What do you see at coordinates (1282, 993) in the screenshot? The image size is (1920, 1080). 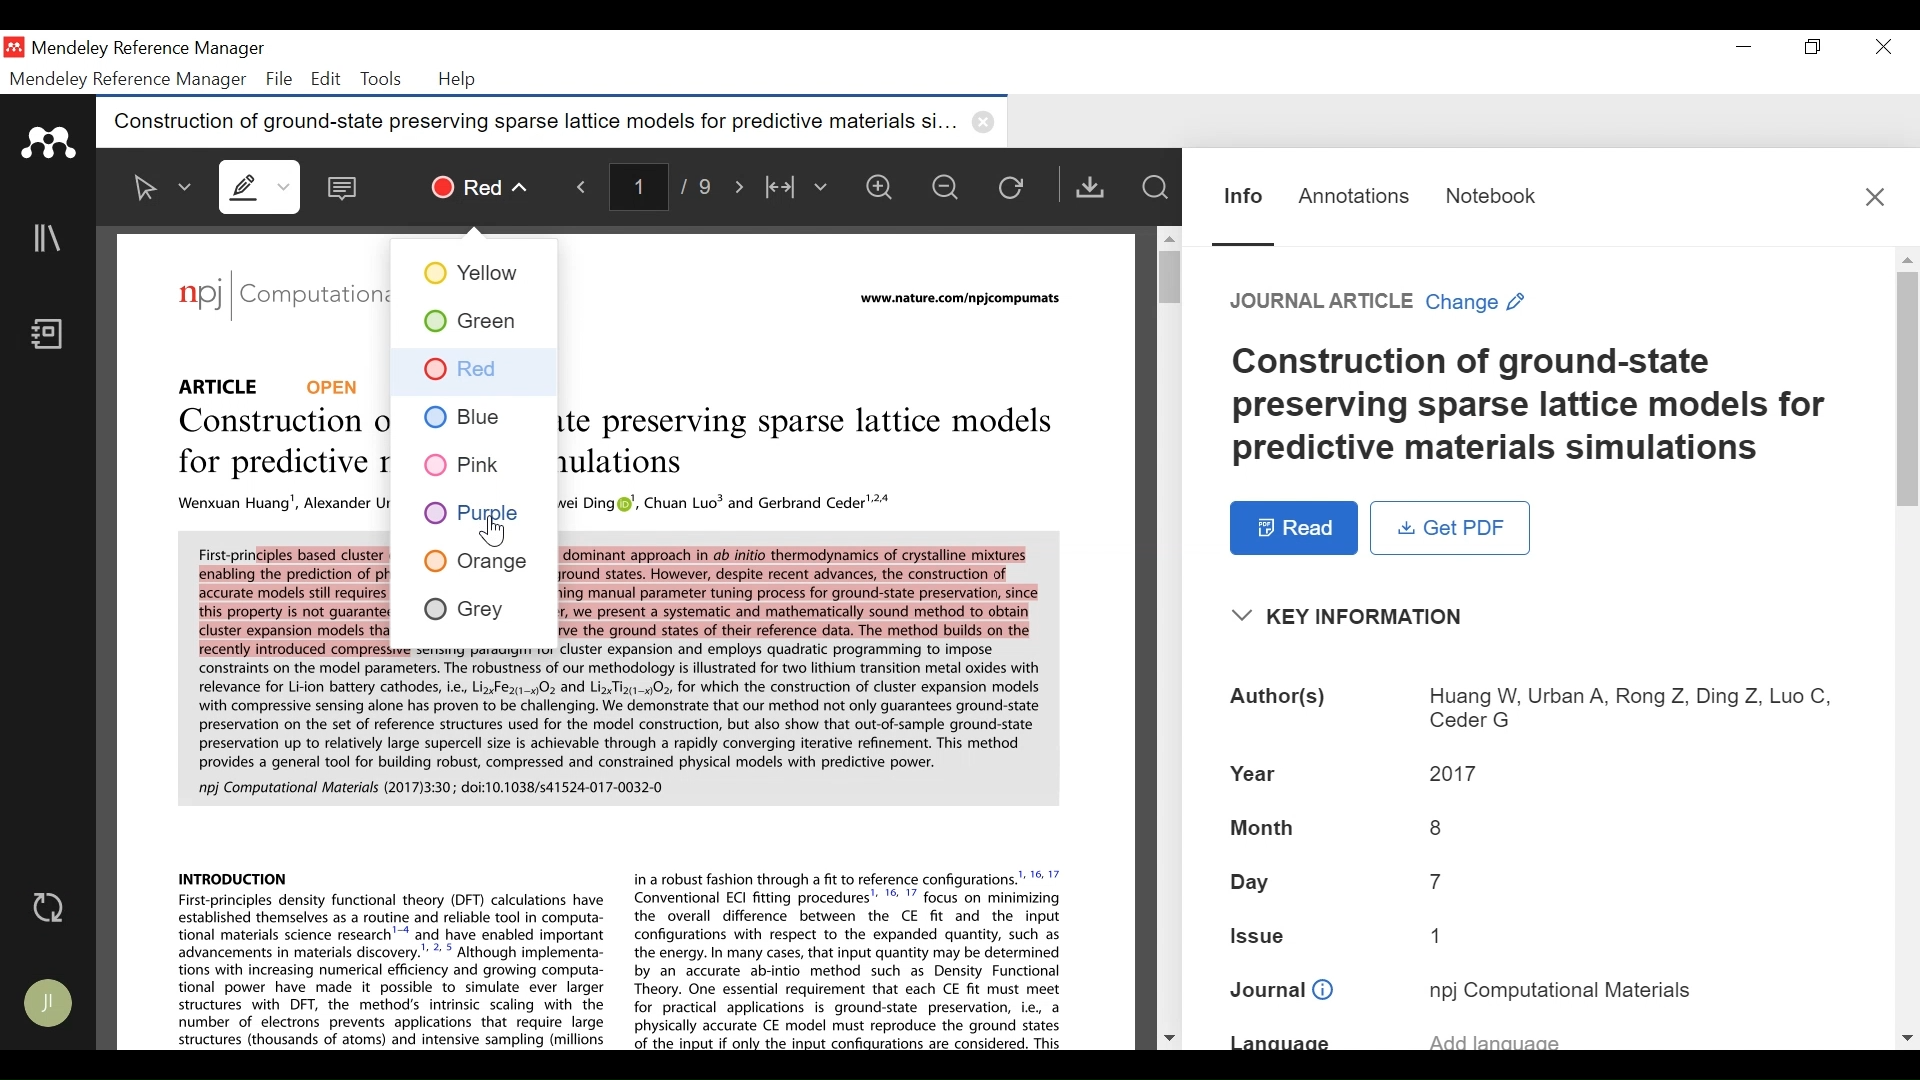 I see `Journal: ` at bounding box center [1282, 993].